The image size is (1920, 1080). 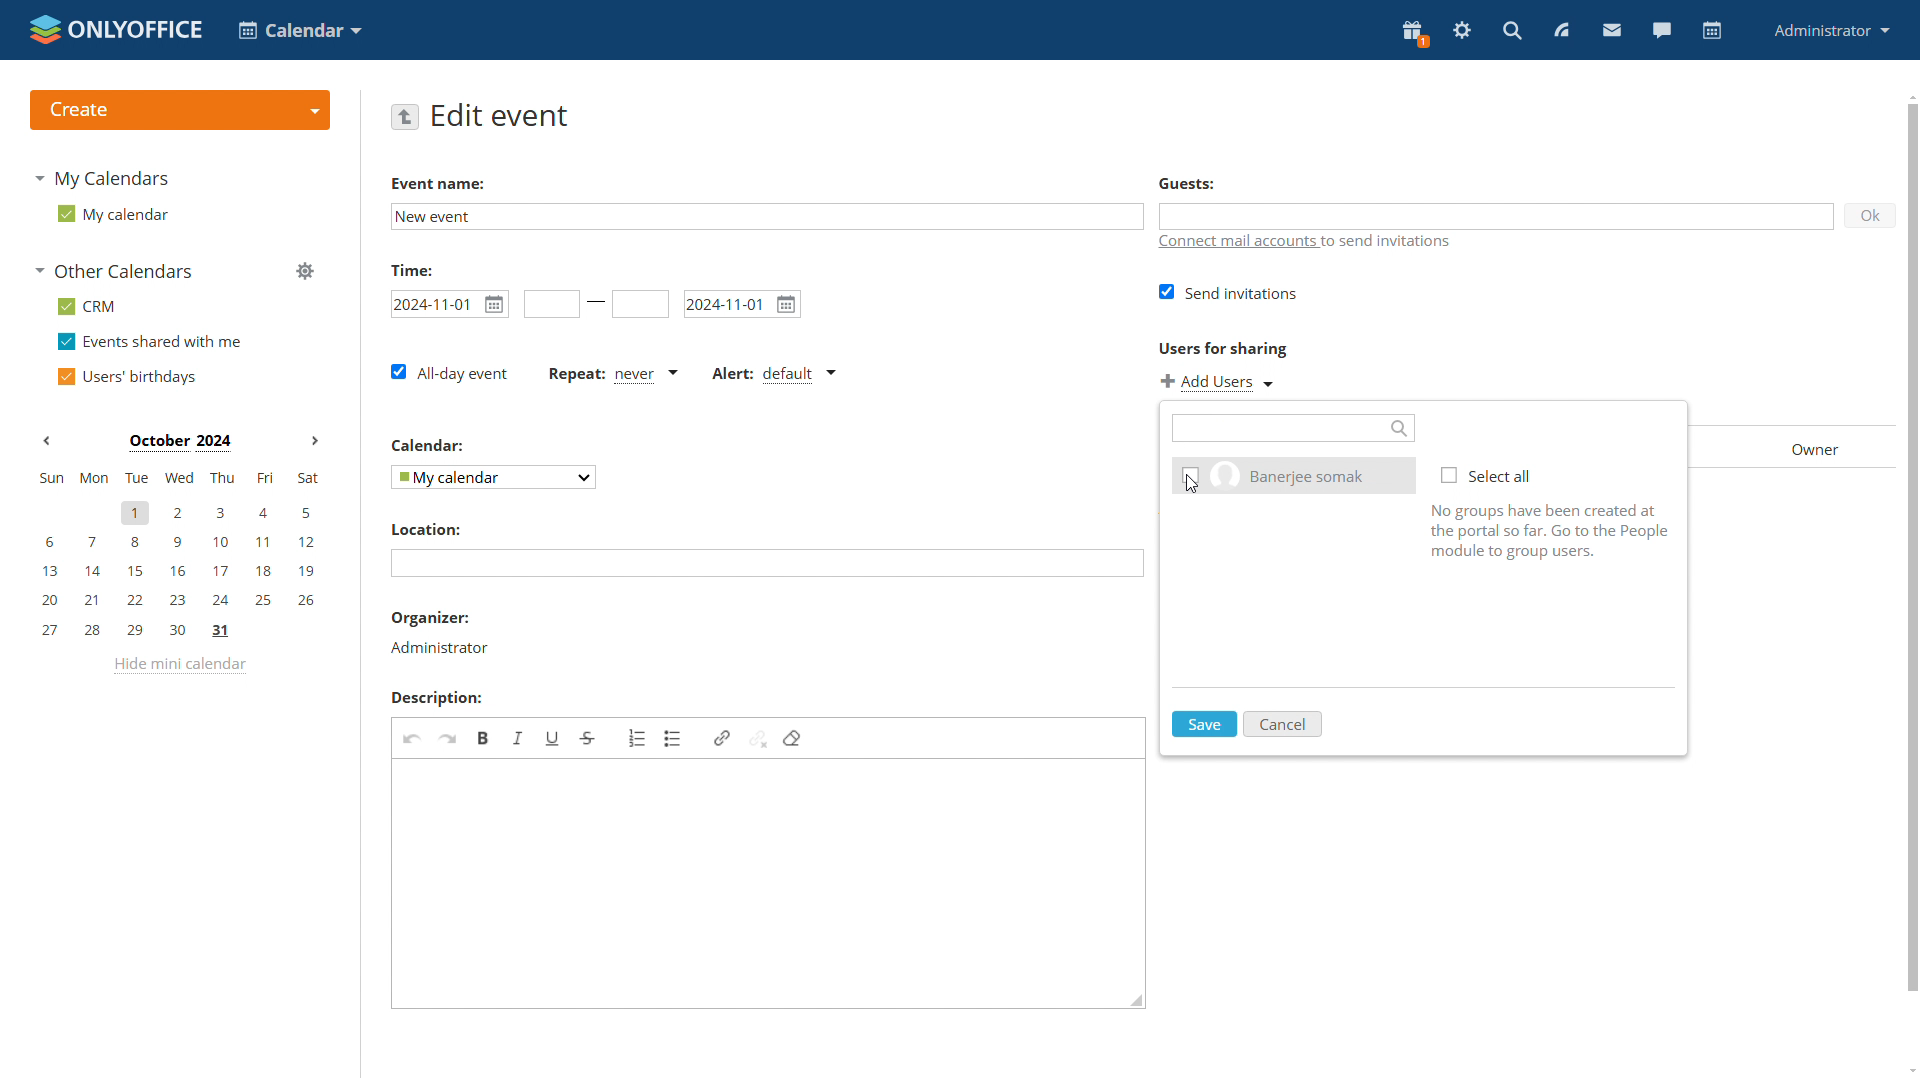 I want to click on organizer, so click(x=441, y=648).